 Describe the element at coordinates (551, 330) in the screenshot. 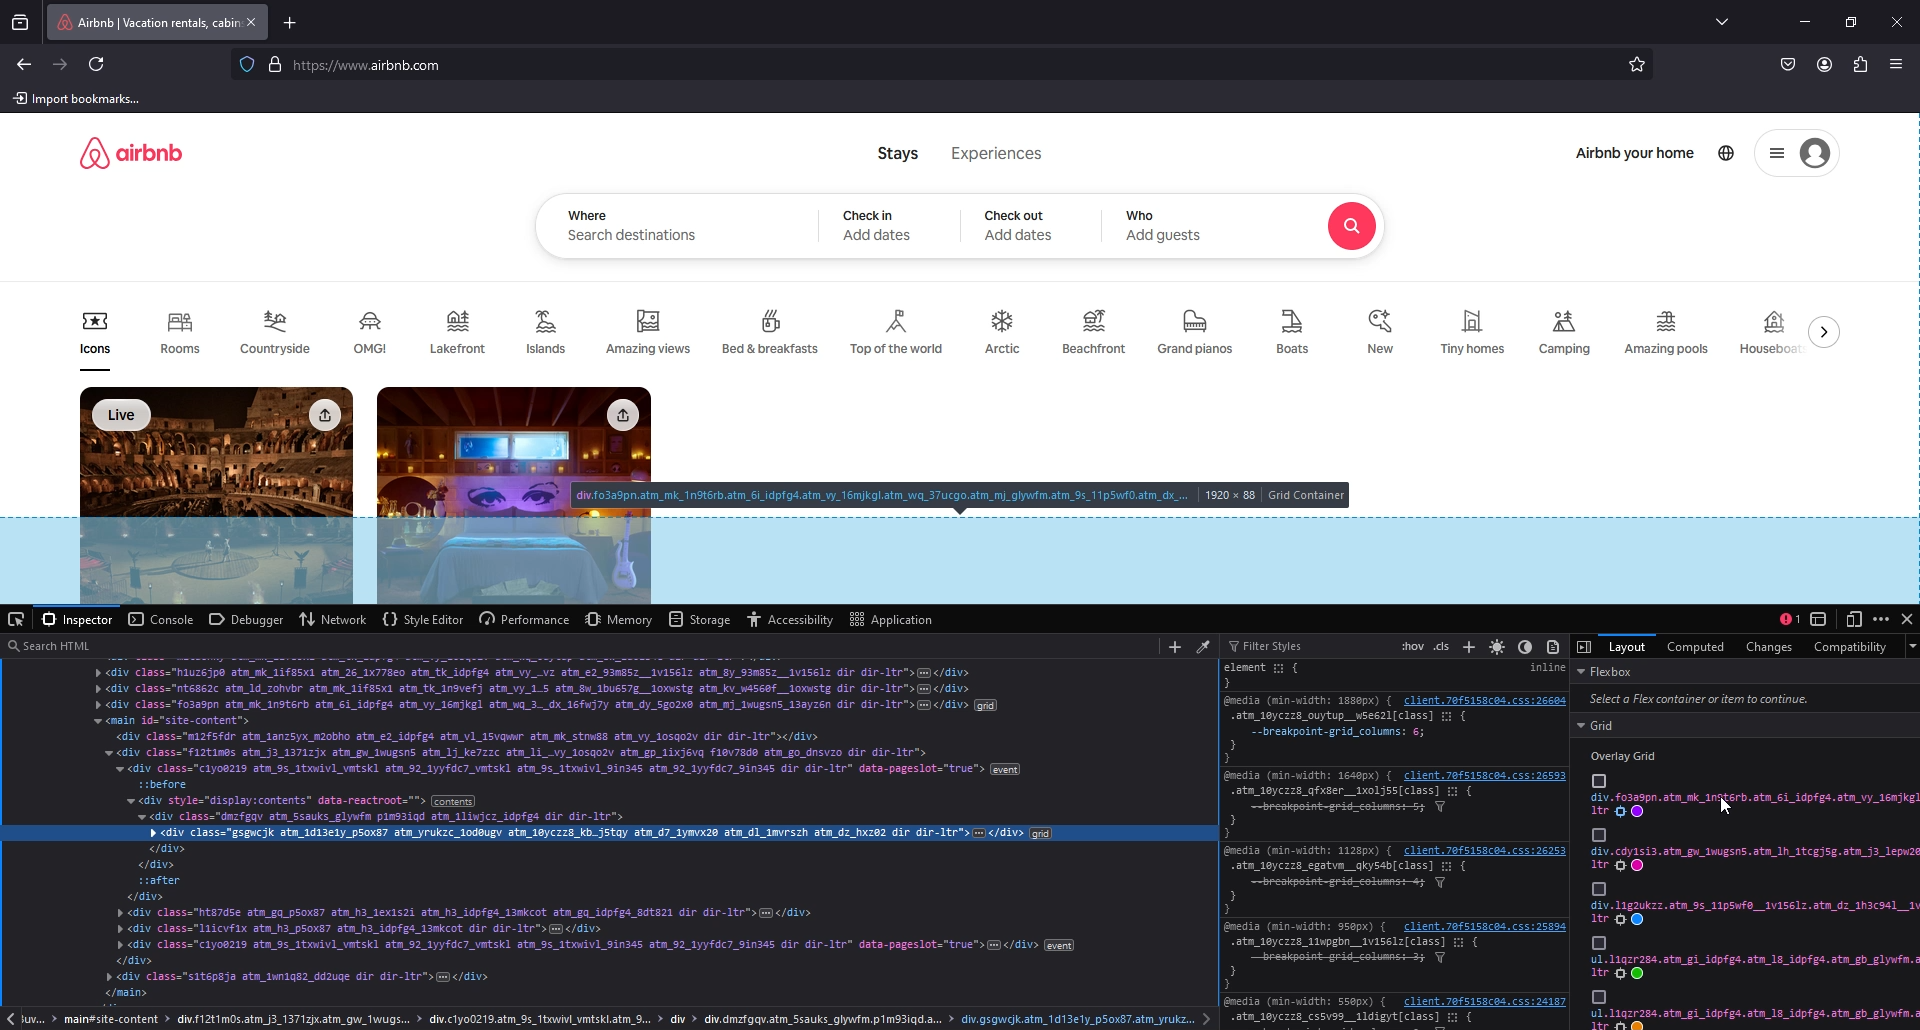

I see `Islands` at that location.